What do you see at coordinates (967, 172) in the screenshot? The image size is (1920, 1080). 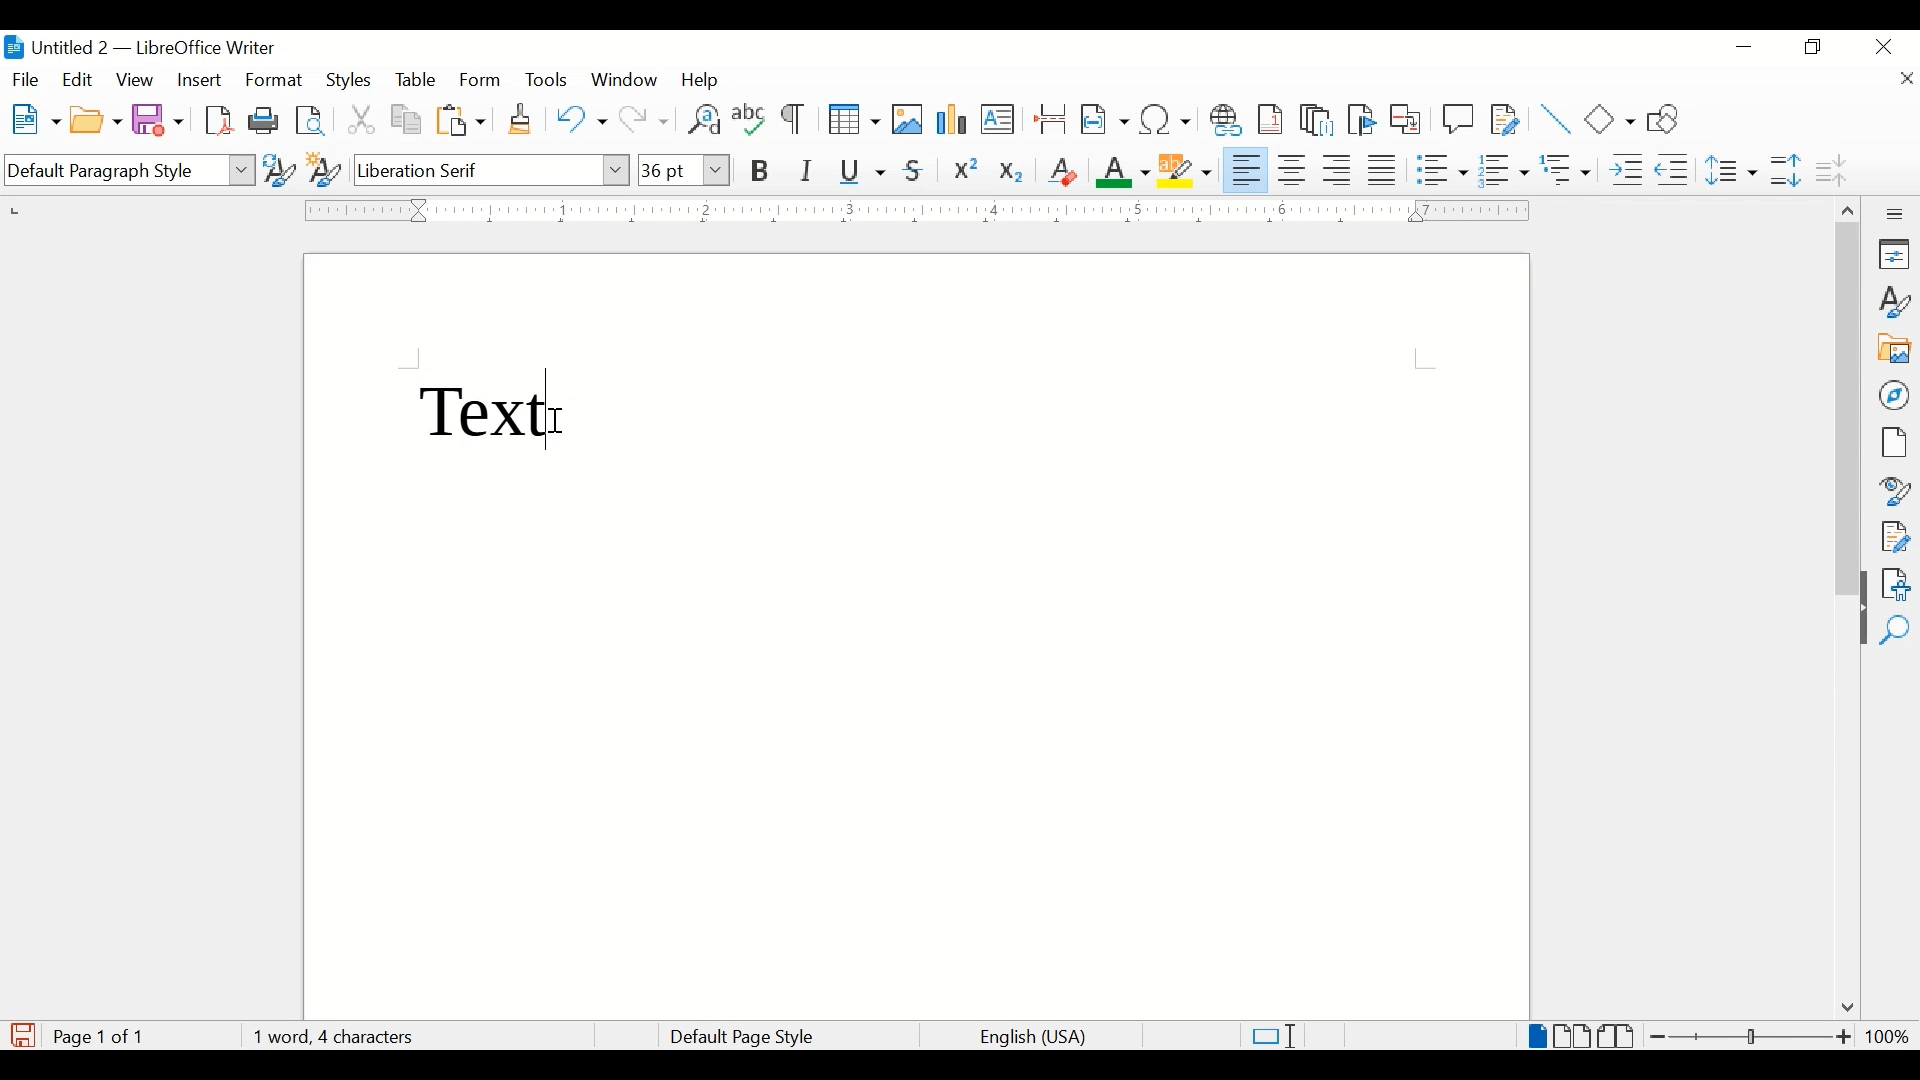 I see `superscript` at bounding box center [967, 172].